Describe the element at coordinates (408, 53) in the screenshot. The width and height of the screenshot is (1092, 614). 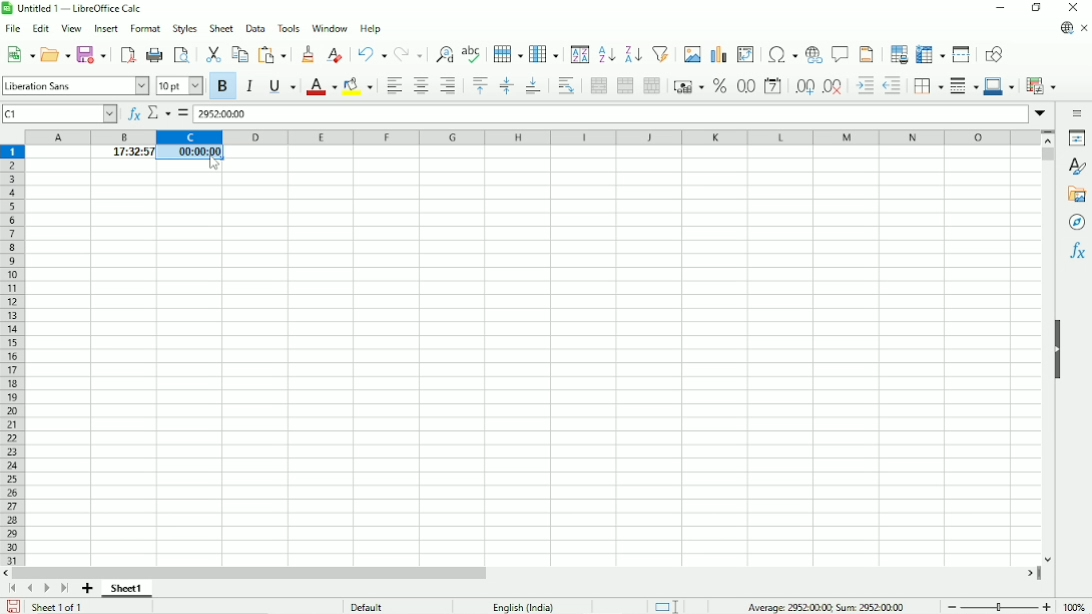
I see `Redo` at that location.